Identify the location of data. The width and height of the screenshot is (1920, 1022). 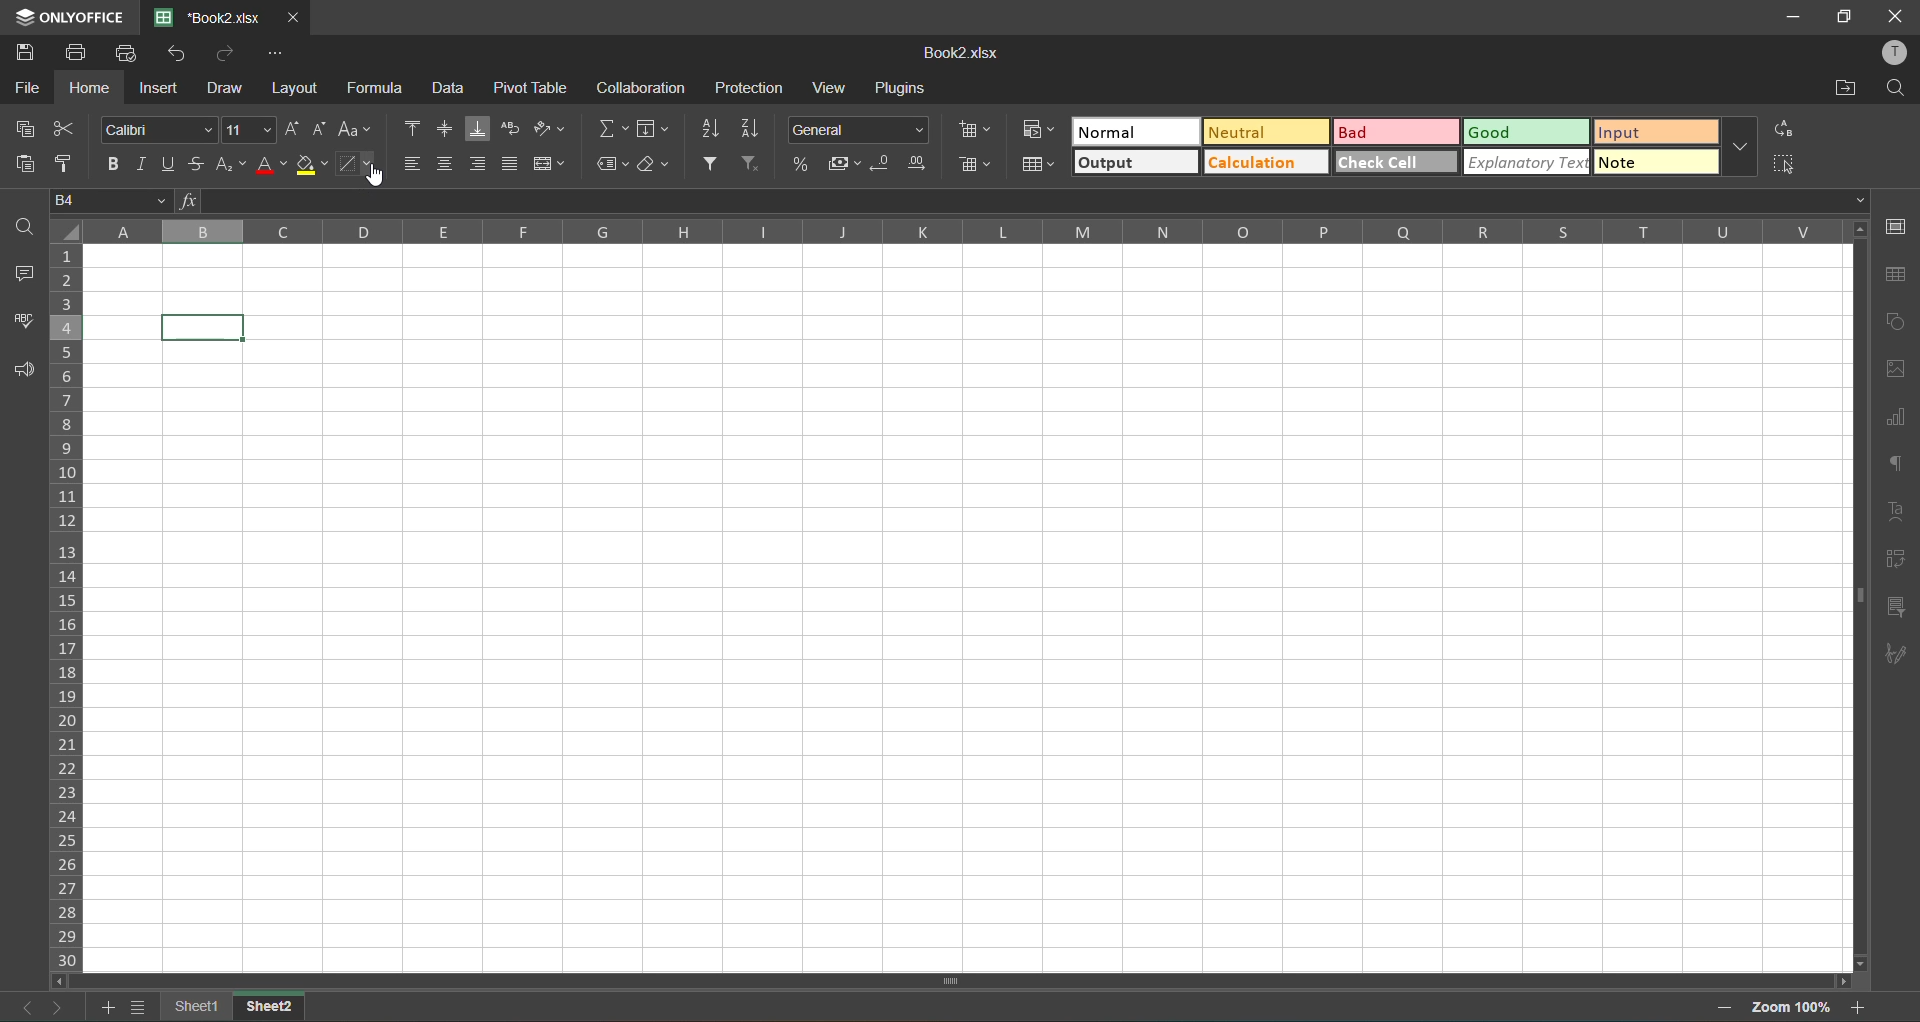
(449, 90).